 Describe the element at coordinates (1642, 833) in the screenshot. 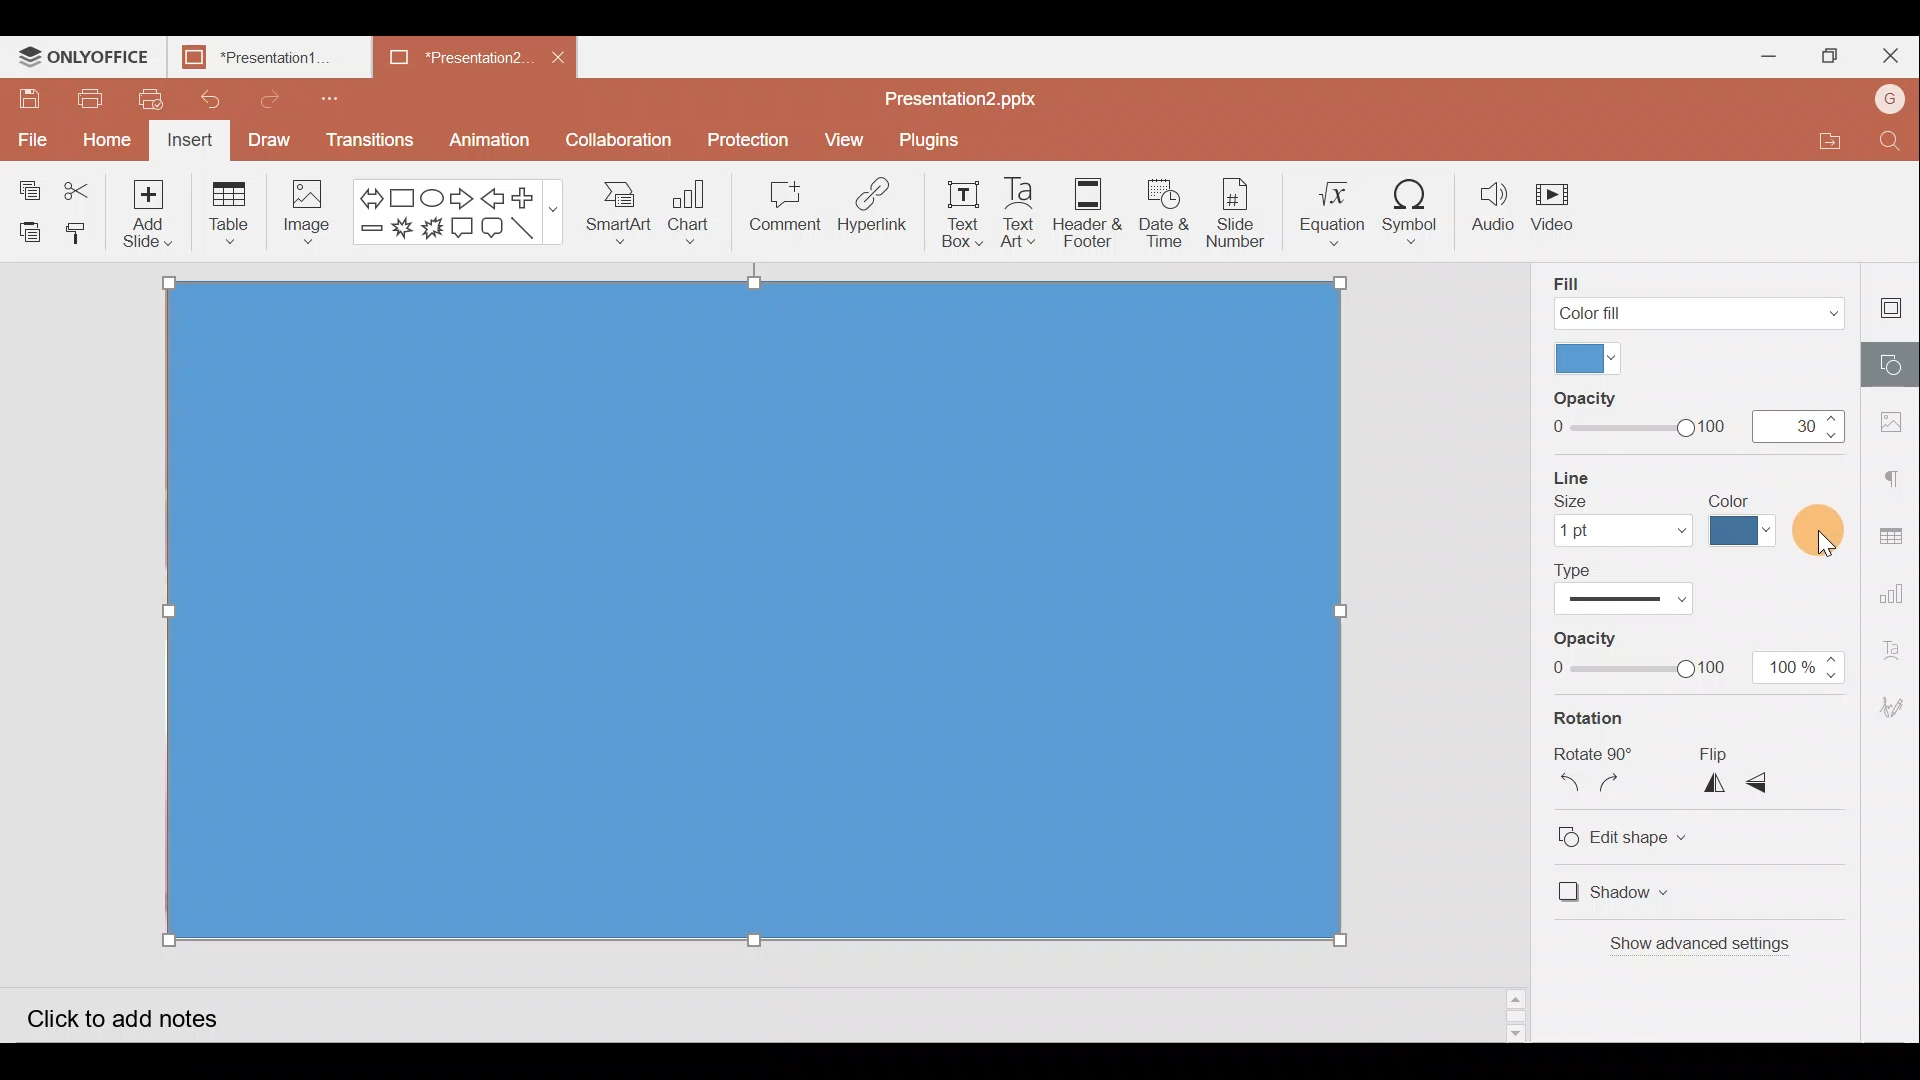

I see `Edit shape` at that location.